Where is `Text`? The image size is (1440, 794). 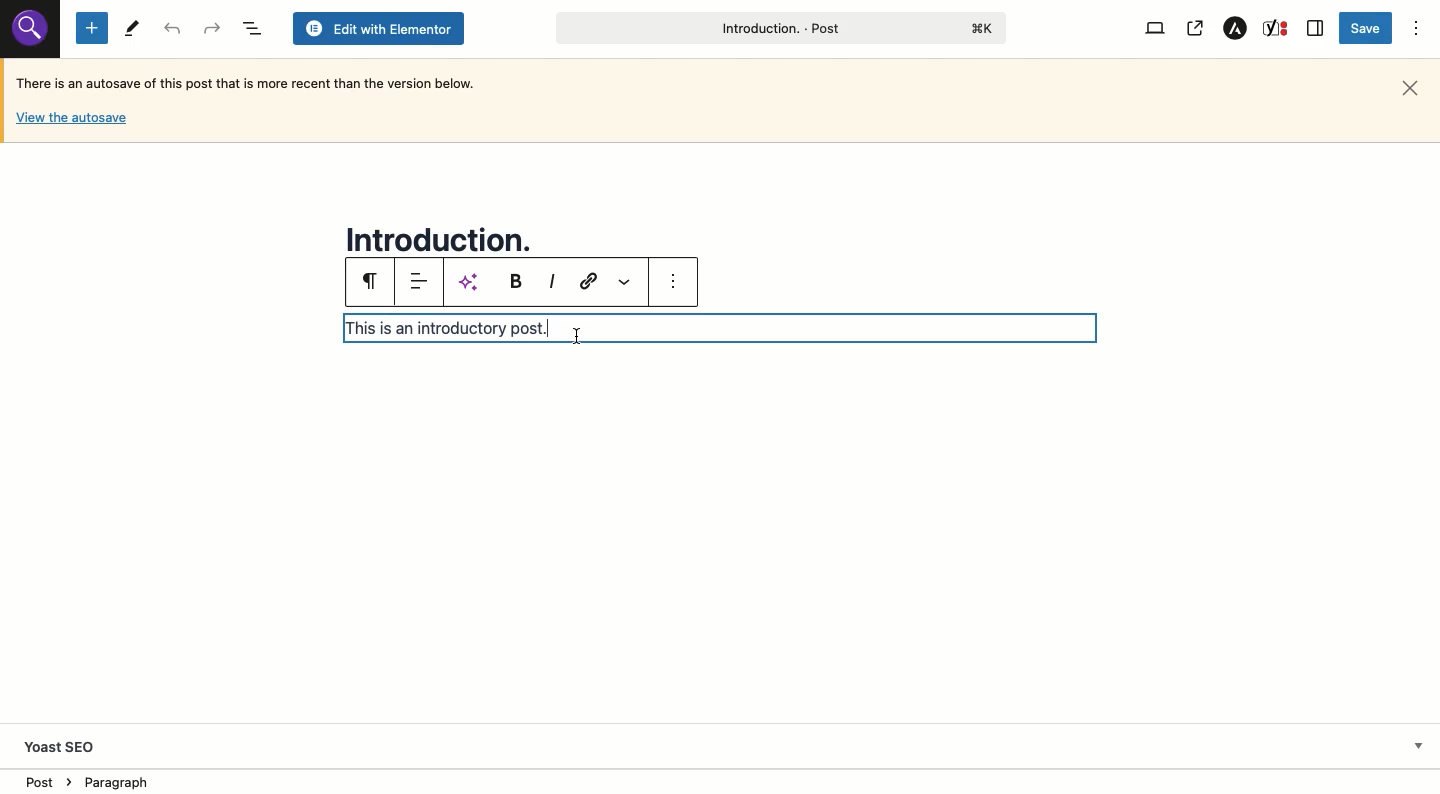 Text is located at coordinates (715, 328).